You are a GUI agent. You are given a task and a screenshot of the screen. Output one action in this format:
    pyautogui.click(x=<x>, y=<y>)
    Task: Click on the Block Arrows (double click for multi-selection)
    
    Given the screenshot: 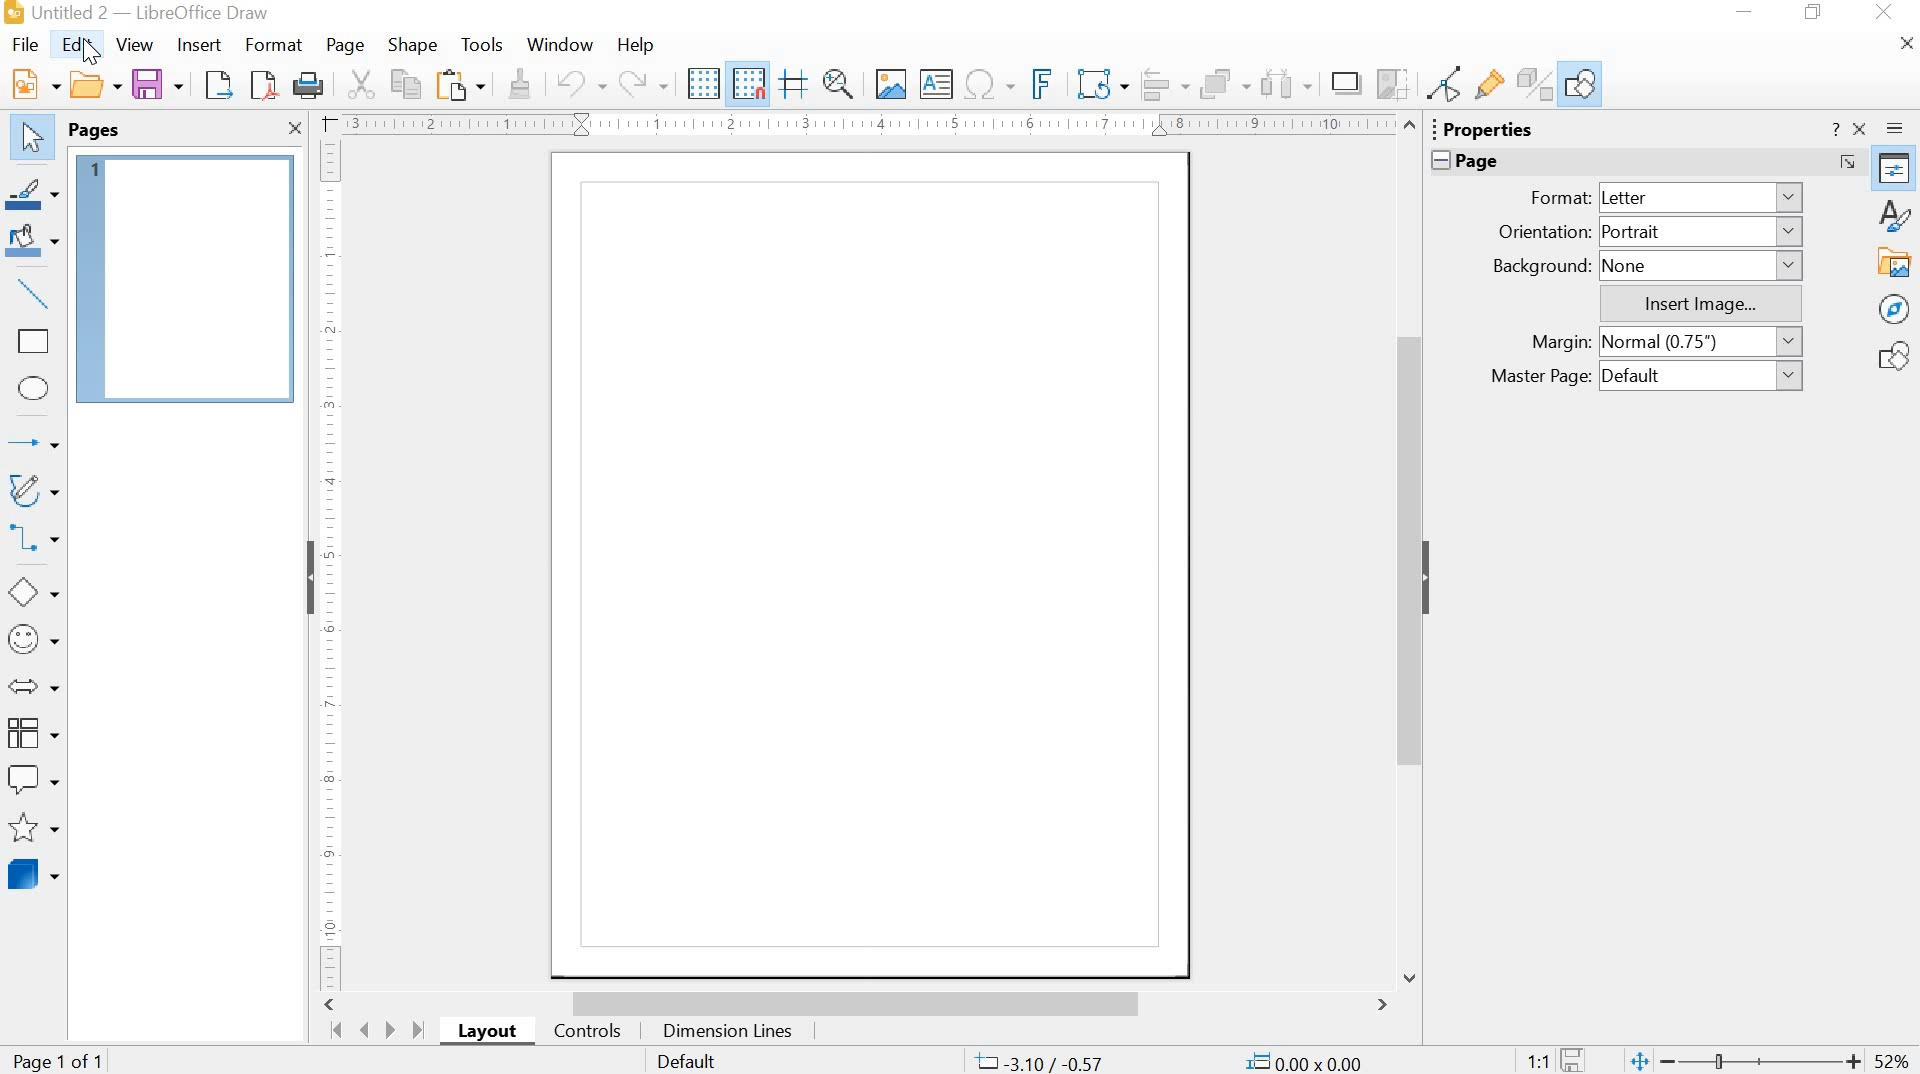 What is the action you would take?
    pyautogui.click(x=35, y=688)
    